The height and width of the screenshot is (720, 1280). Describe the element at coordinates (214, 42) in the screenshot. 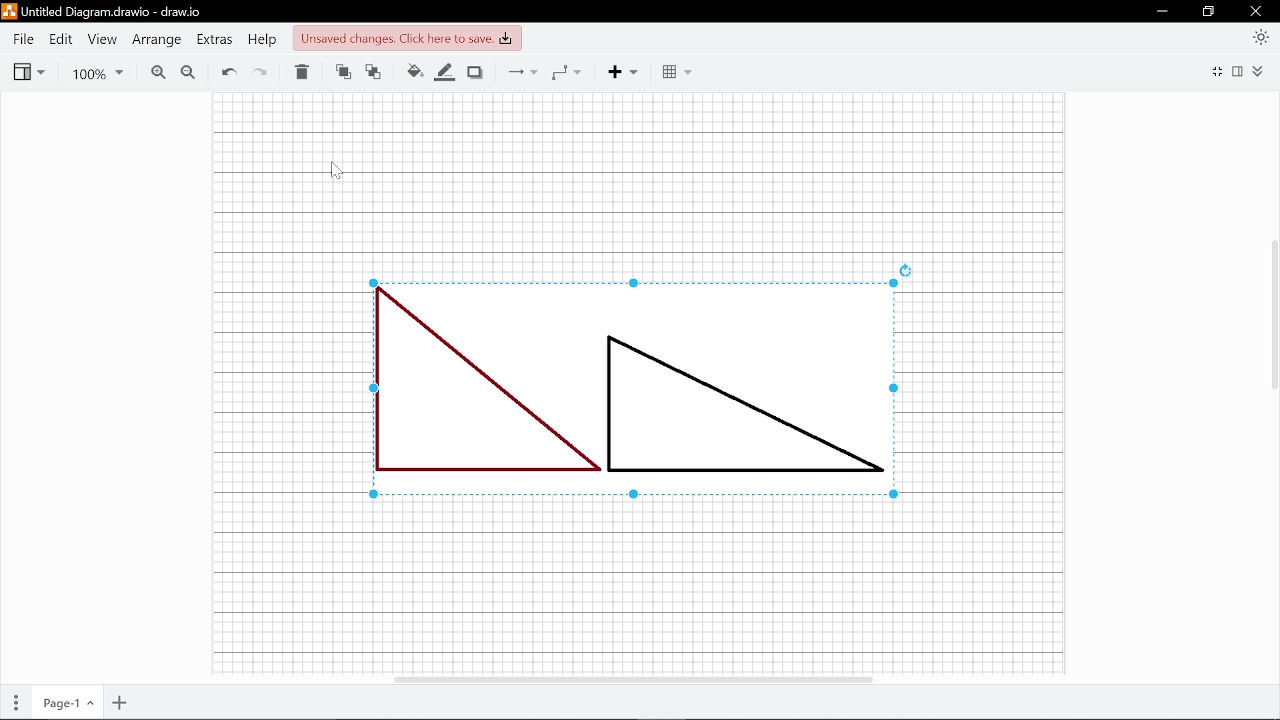

I see `Extras` at that location.